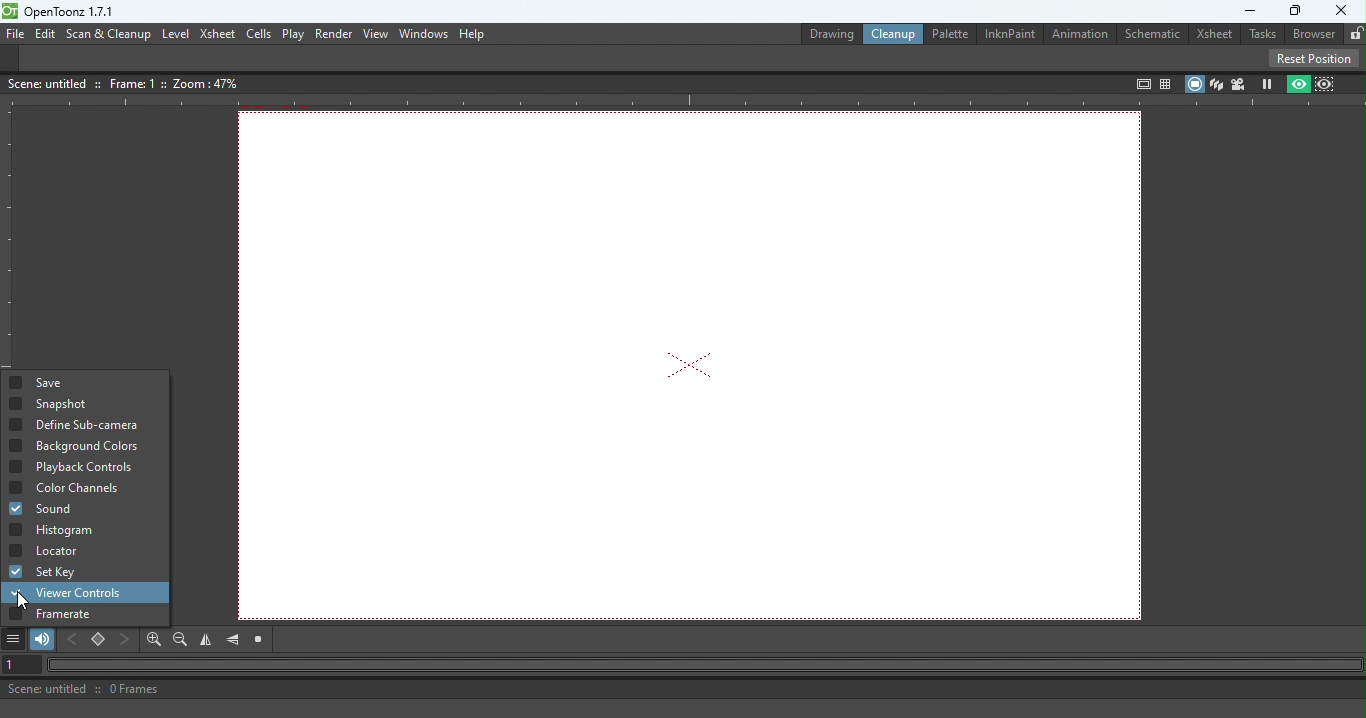  I want to click on Save, so click(36, 382).